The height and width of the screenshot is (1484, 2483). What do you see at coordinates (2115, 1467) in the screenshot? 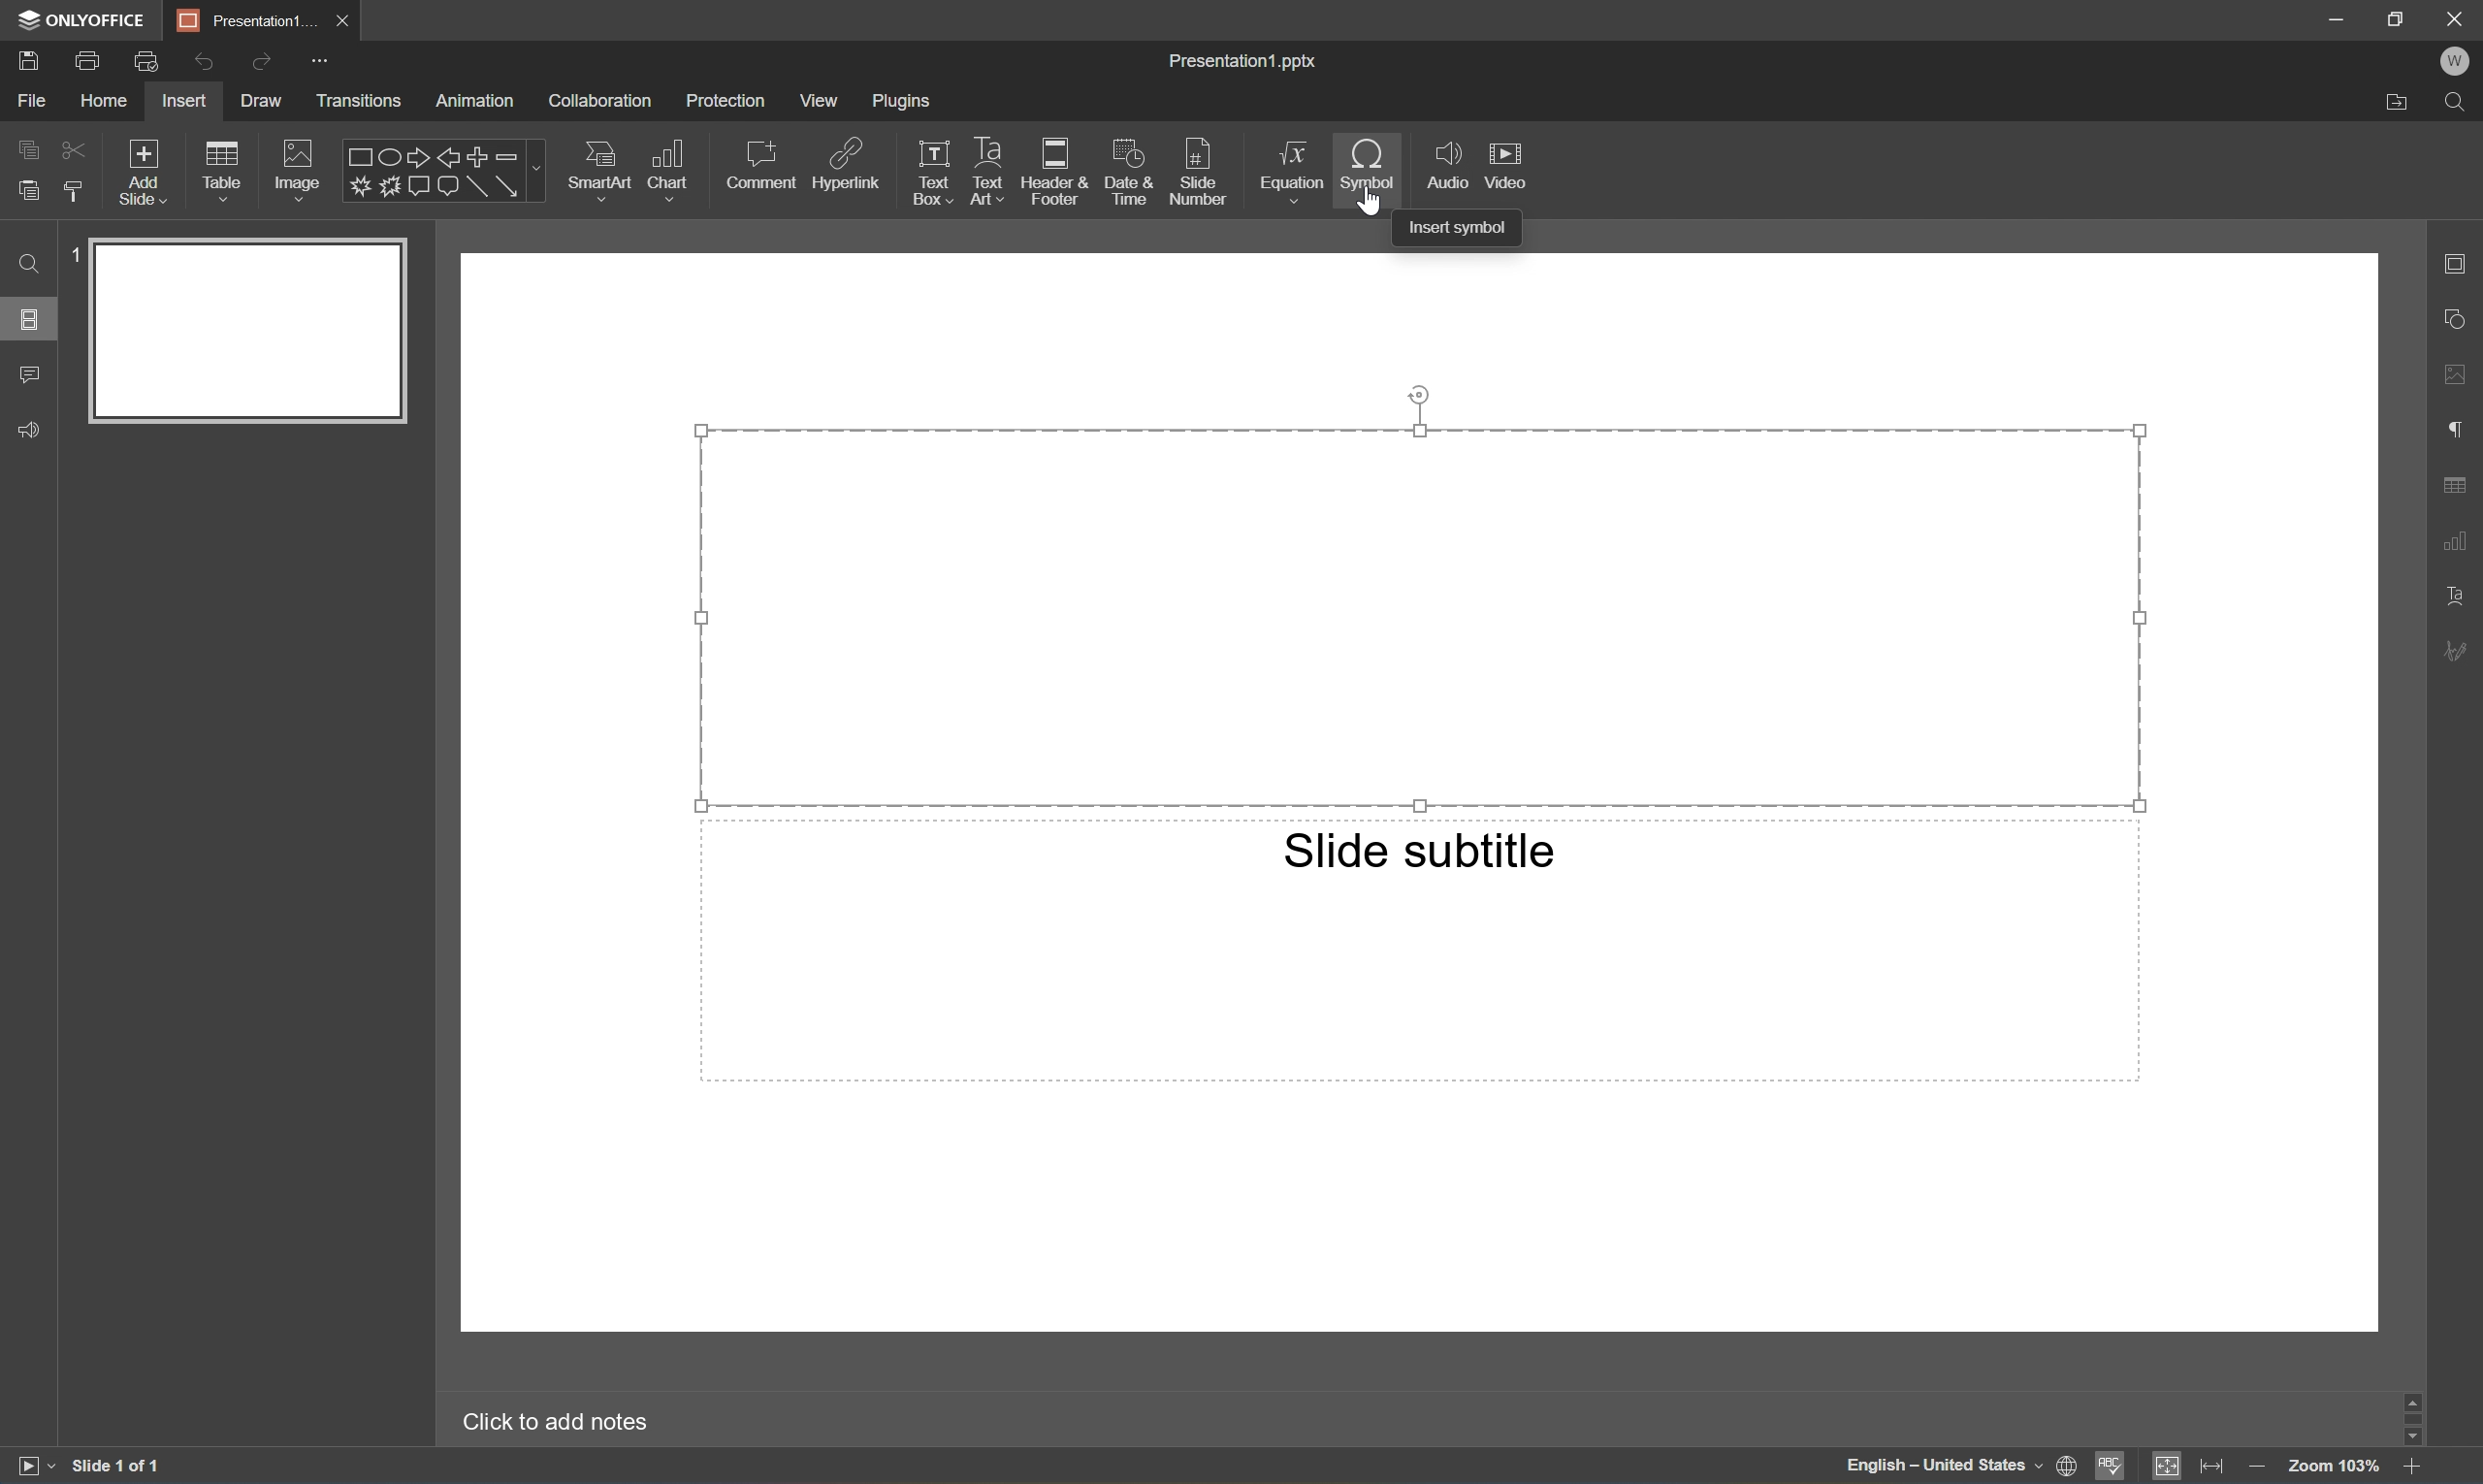
I see `Spell checking` at bounding box center [2115, 1467].